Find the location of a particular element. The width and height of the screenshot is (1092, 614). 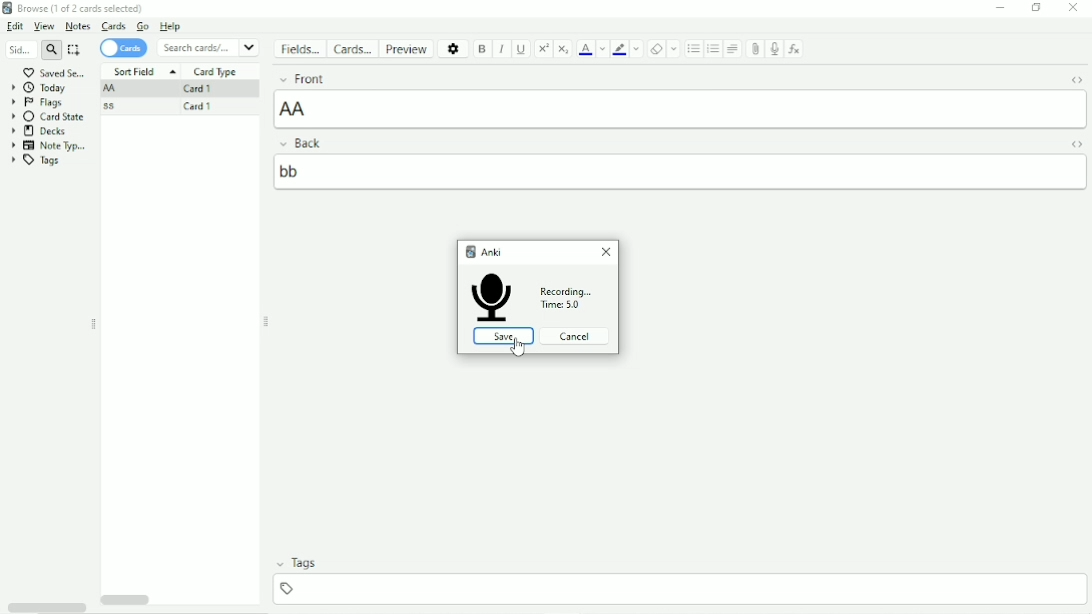

Horizontal scrollbar is located at coordinates (46, 606).